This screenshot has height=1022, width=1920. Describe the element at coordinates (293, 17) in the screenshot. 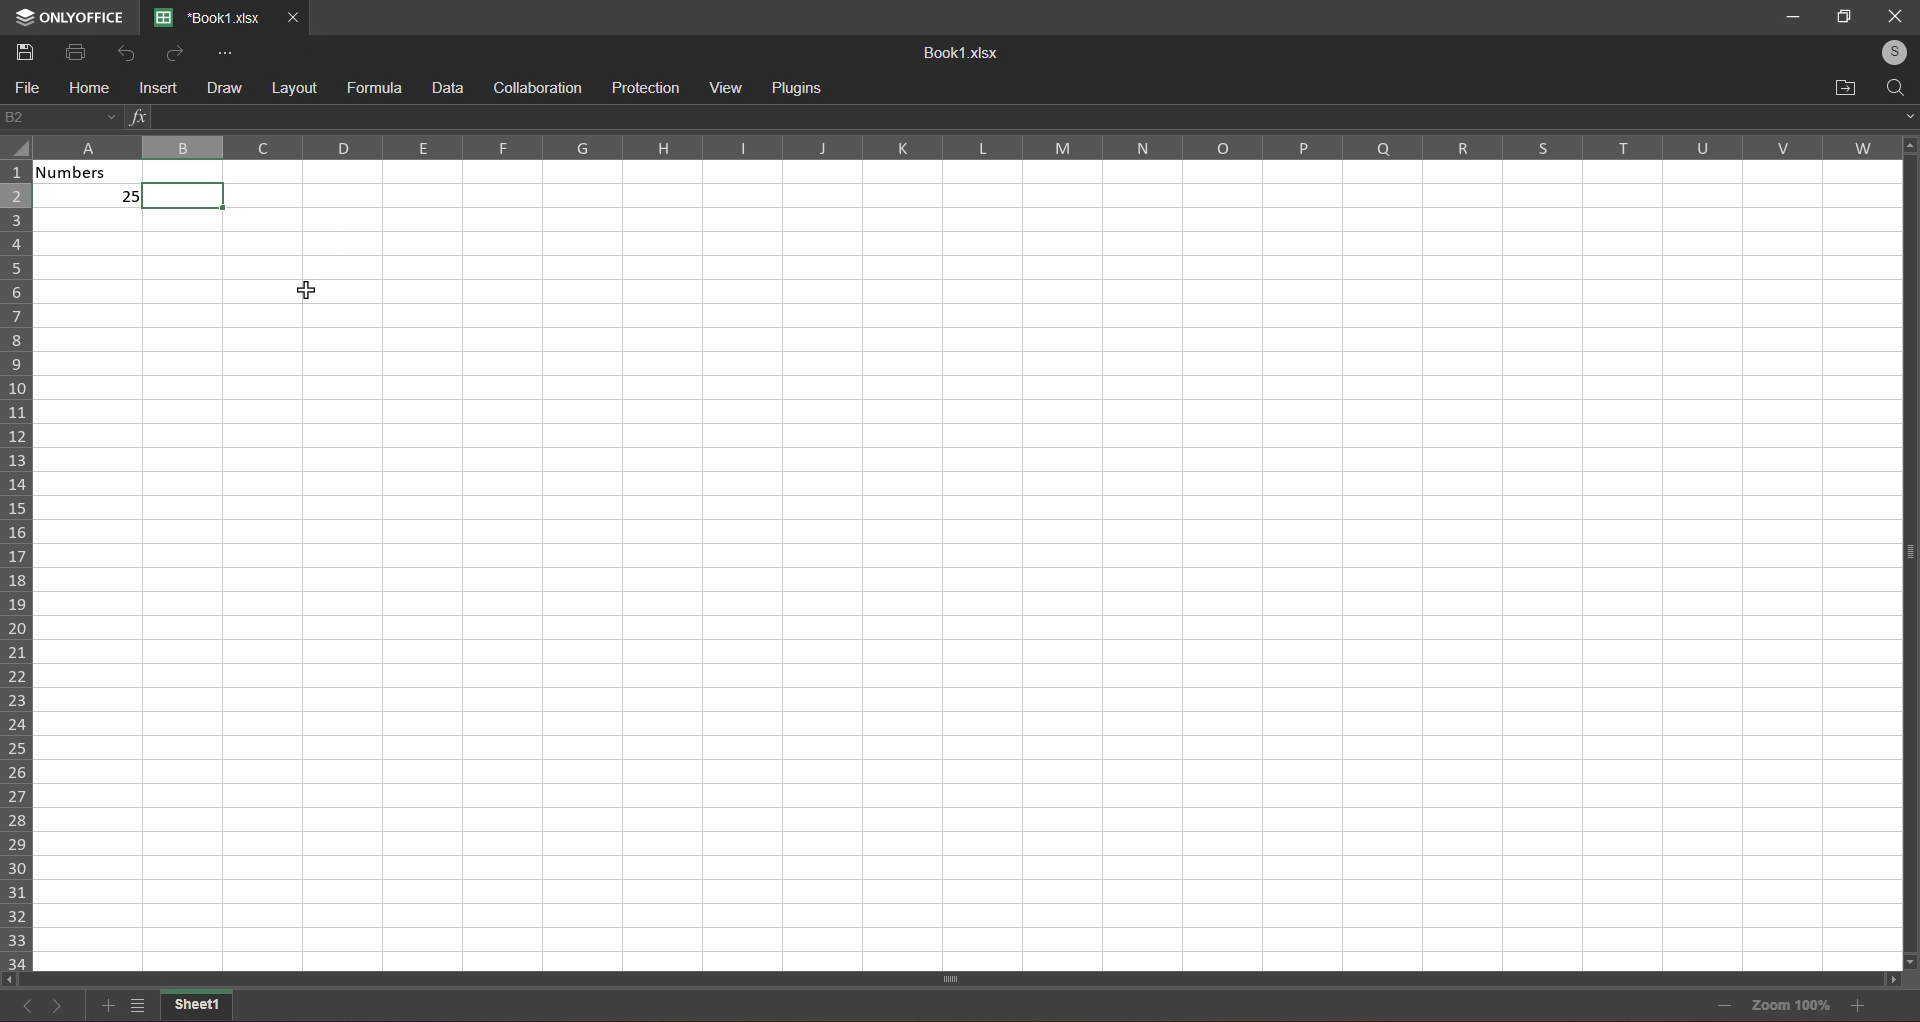

I see `close tab` at that location.